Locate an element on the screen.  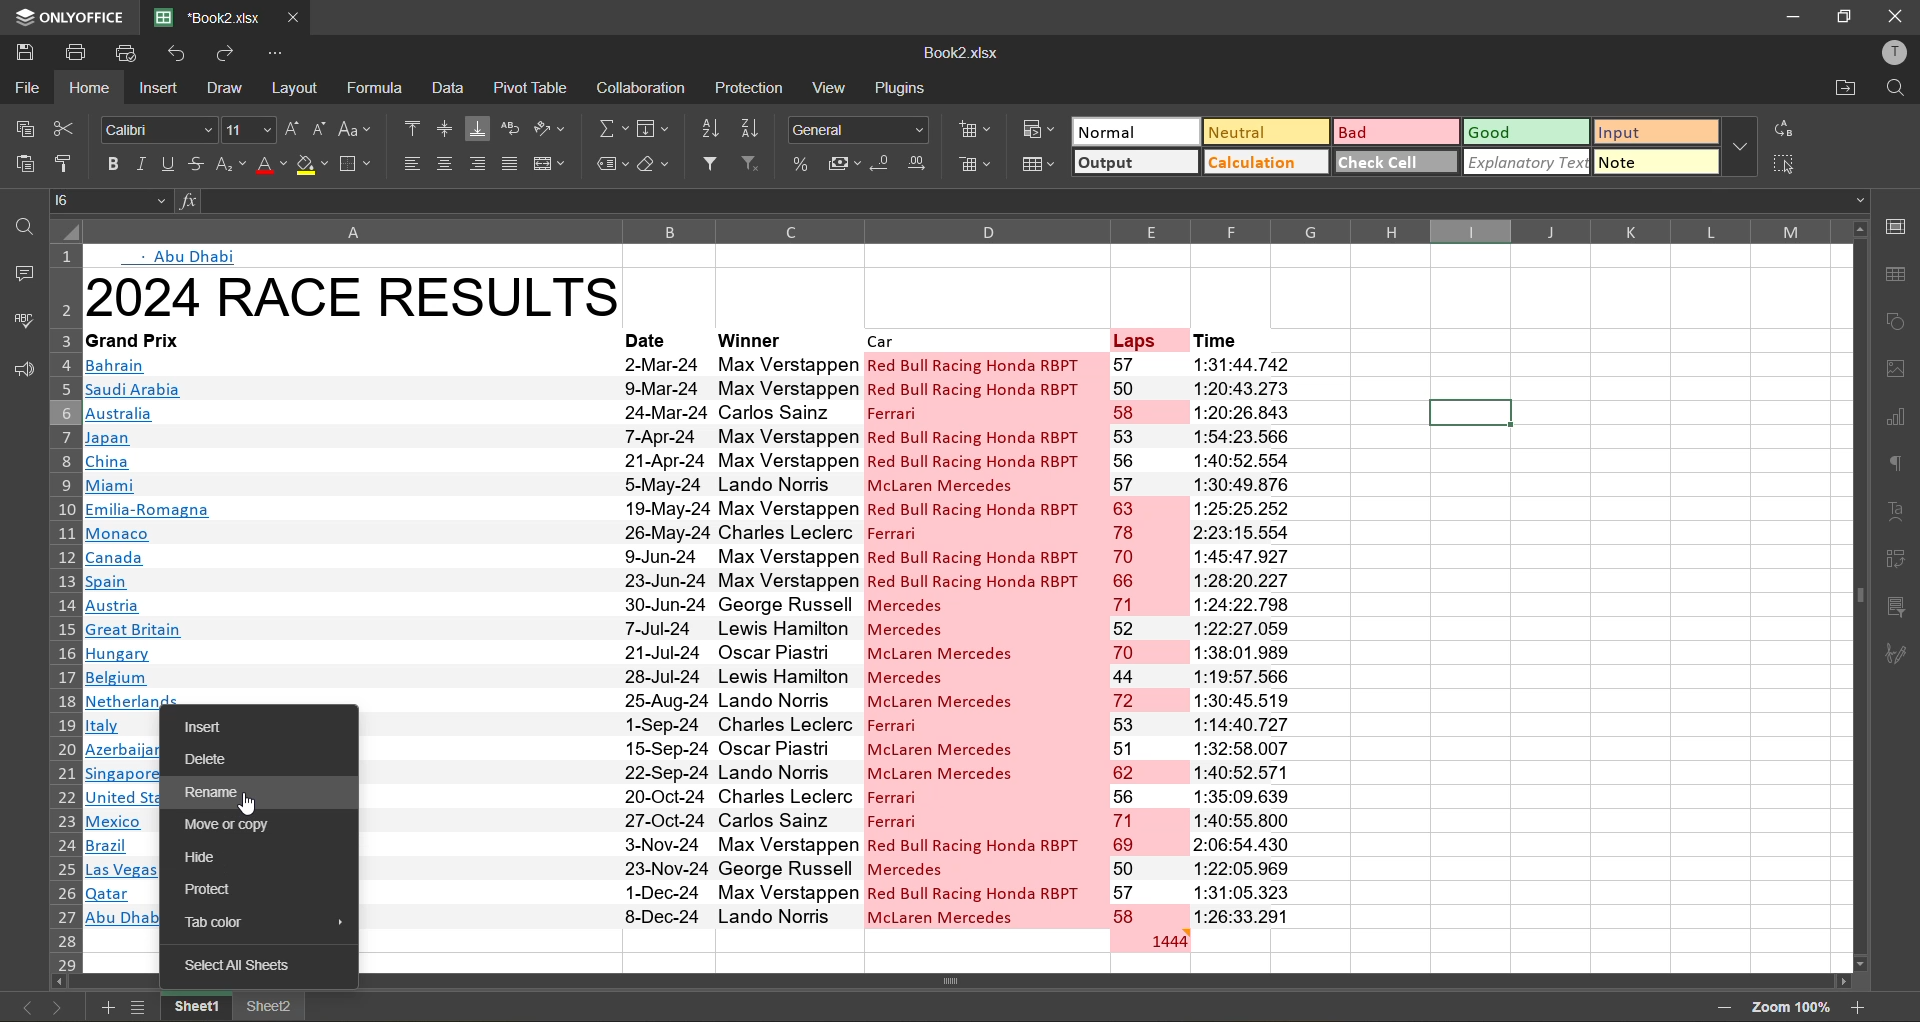
view is located at coordinates (828, 90).